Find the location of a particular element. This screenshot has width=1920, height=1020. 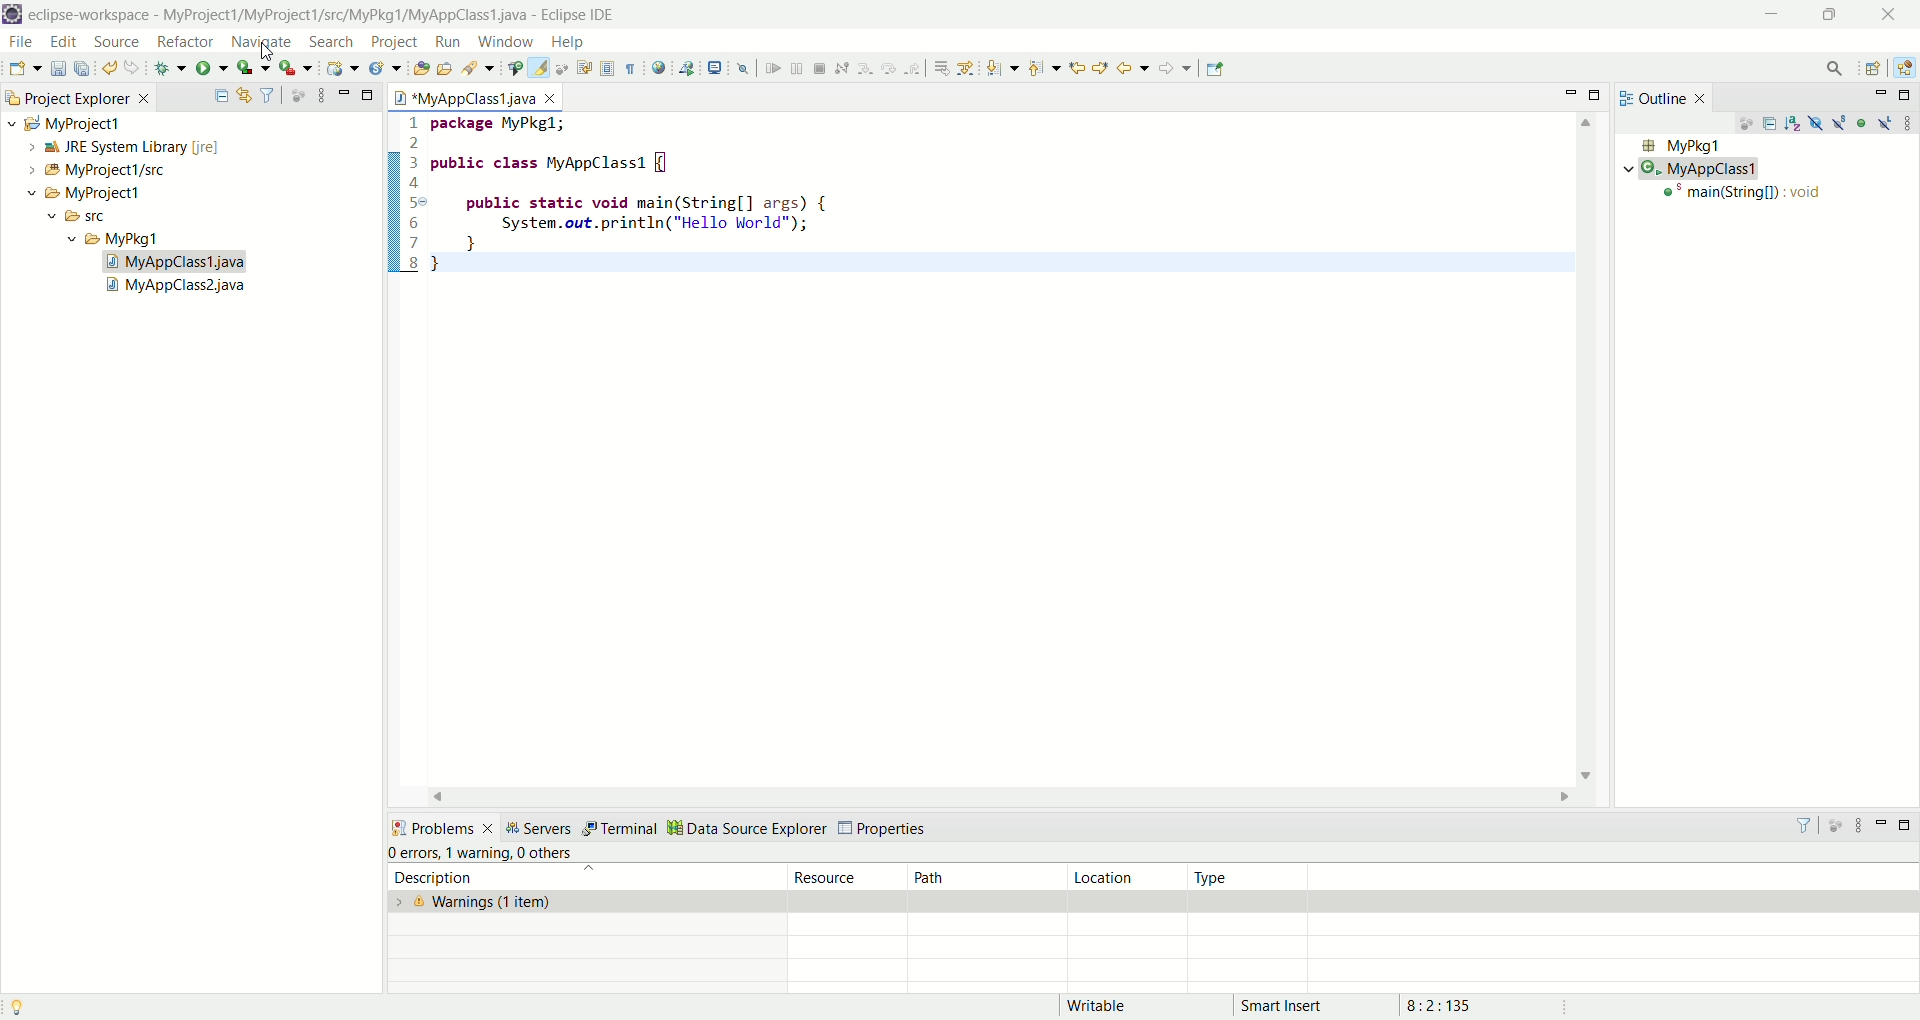

coverage is located at coordinates (254, 68).